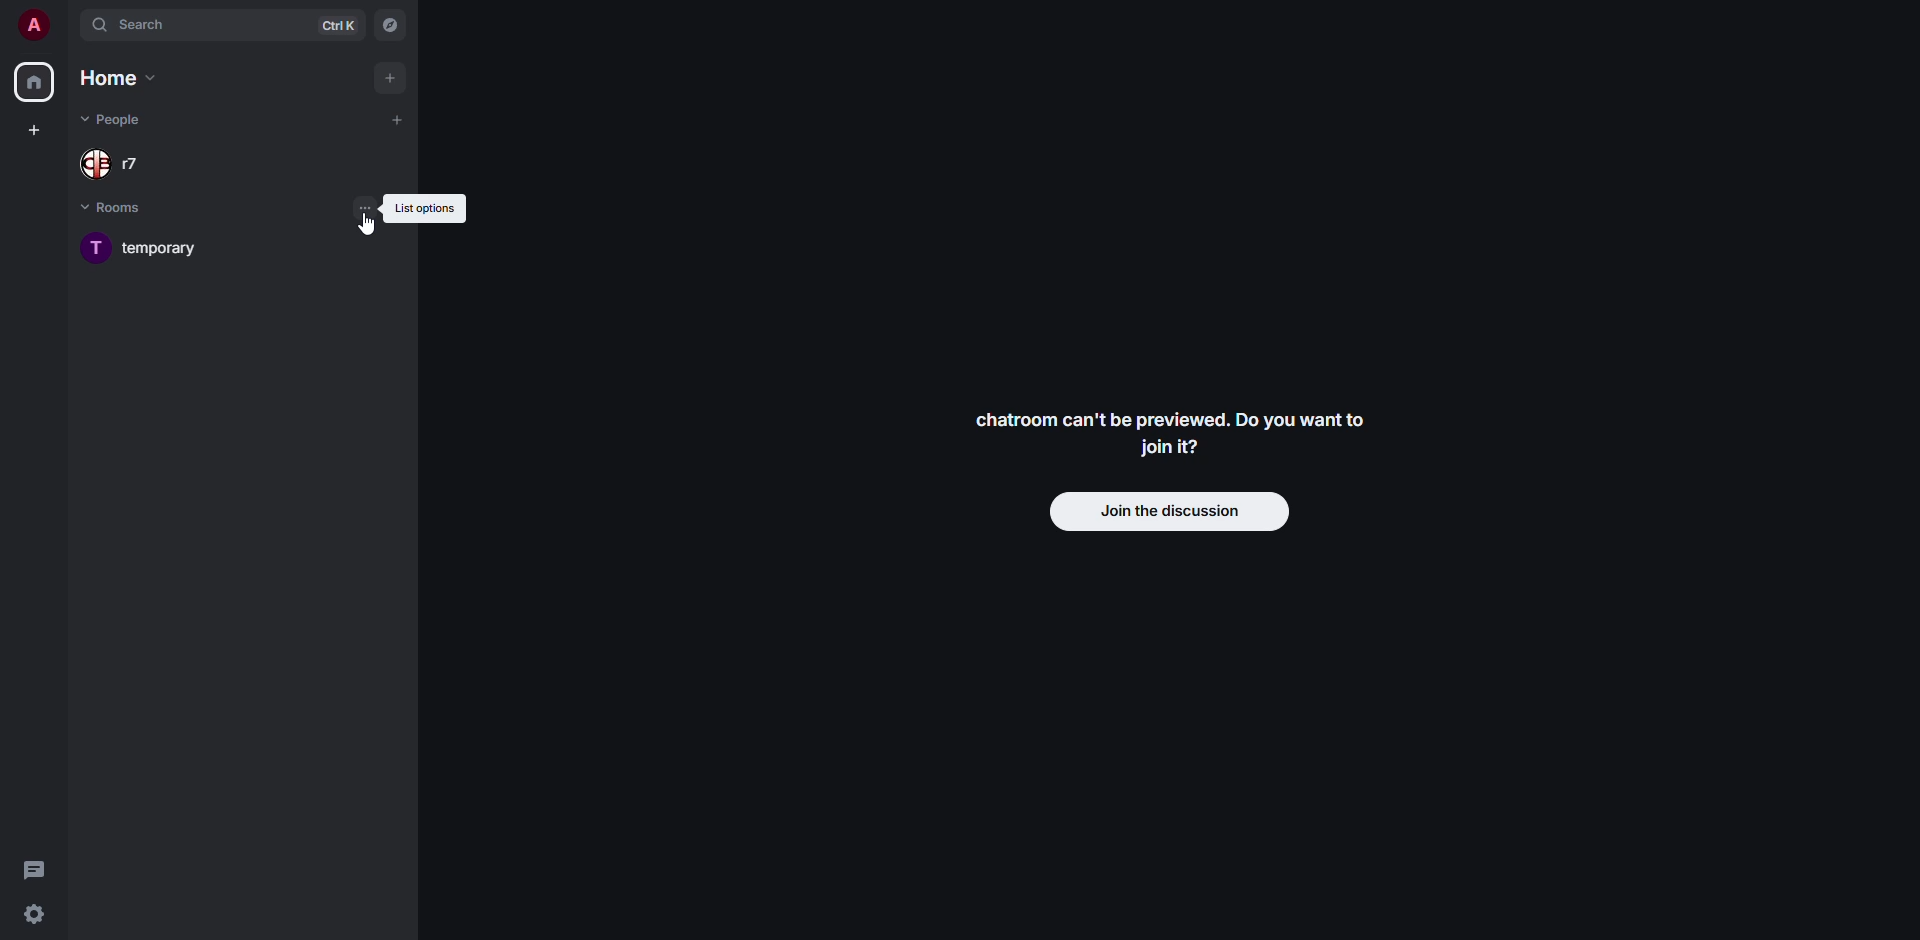  I want to click on people, so click(120, 120).